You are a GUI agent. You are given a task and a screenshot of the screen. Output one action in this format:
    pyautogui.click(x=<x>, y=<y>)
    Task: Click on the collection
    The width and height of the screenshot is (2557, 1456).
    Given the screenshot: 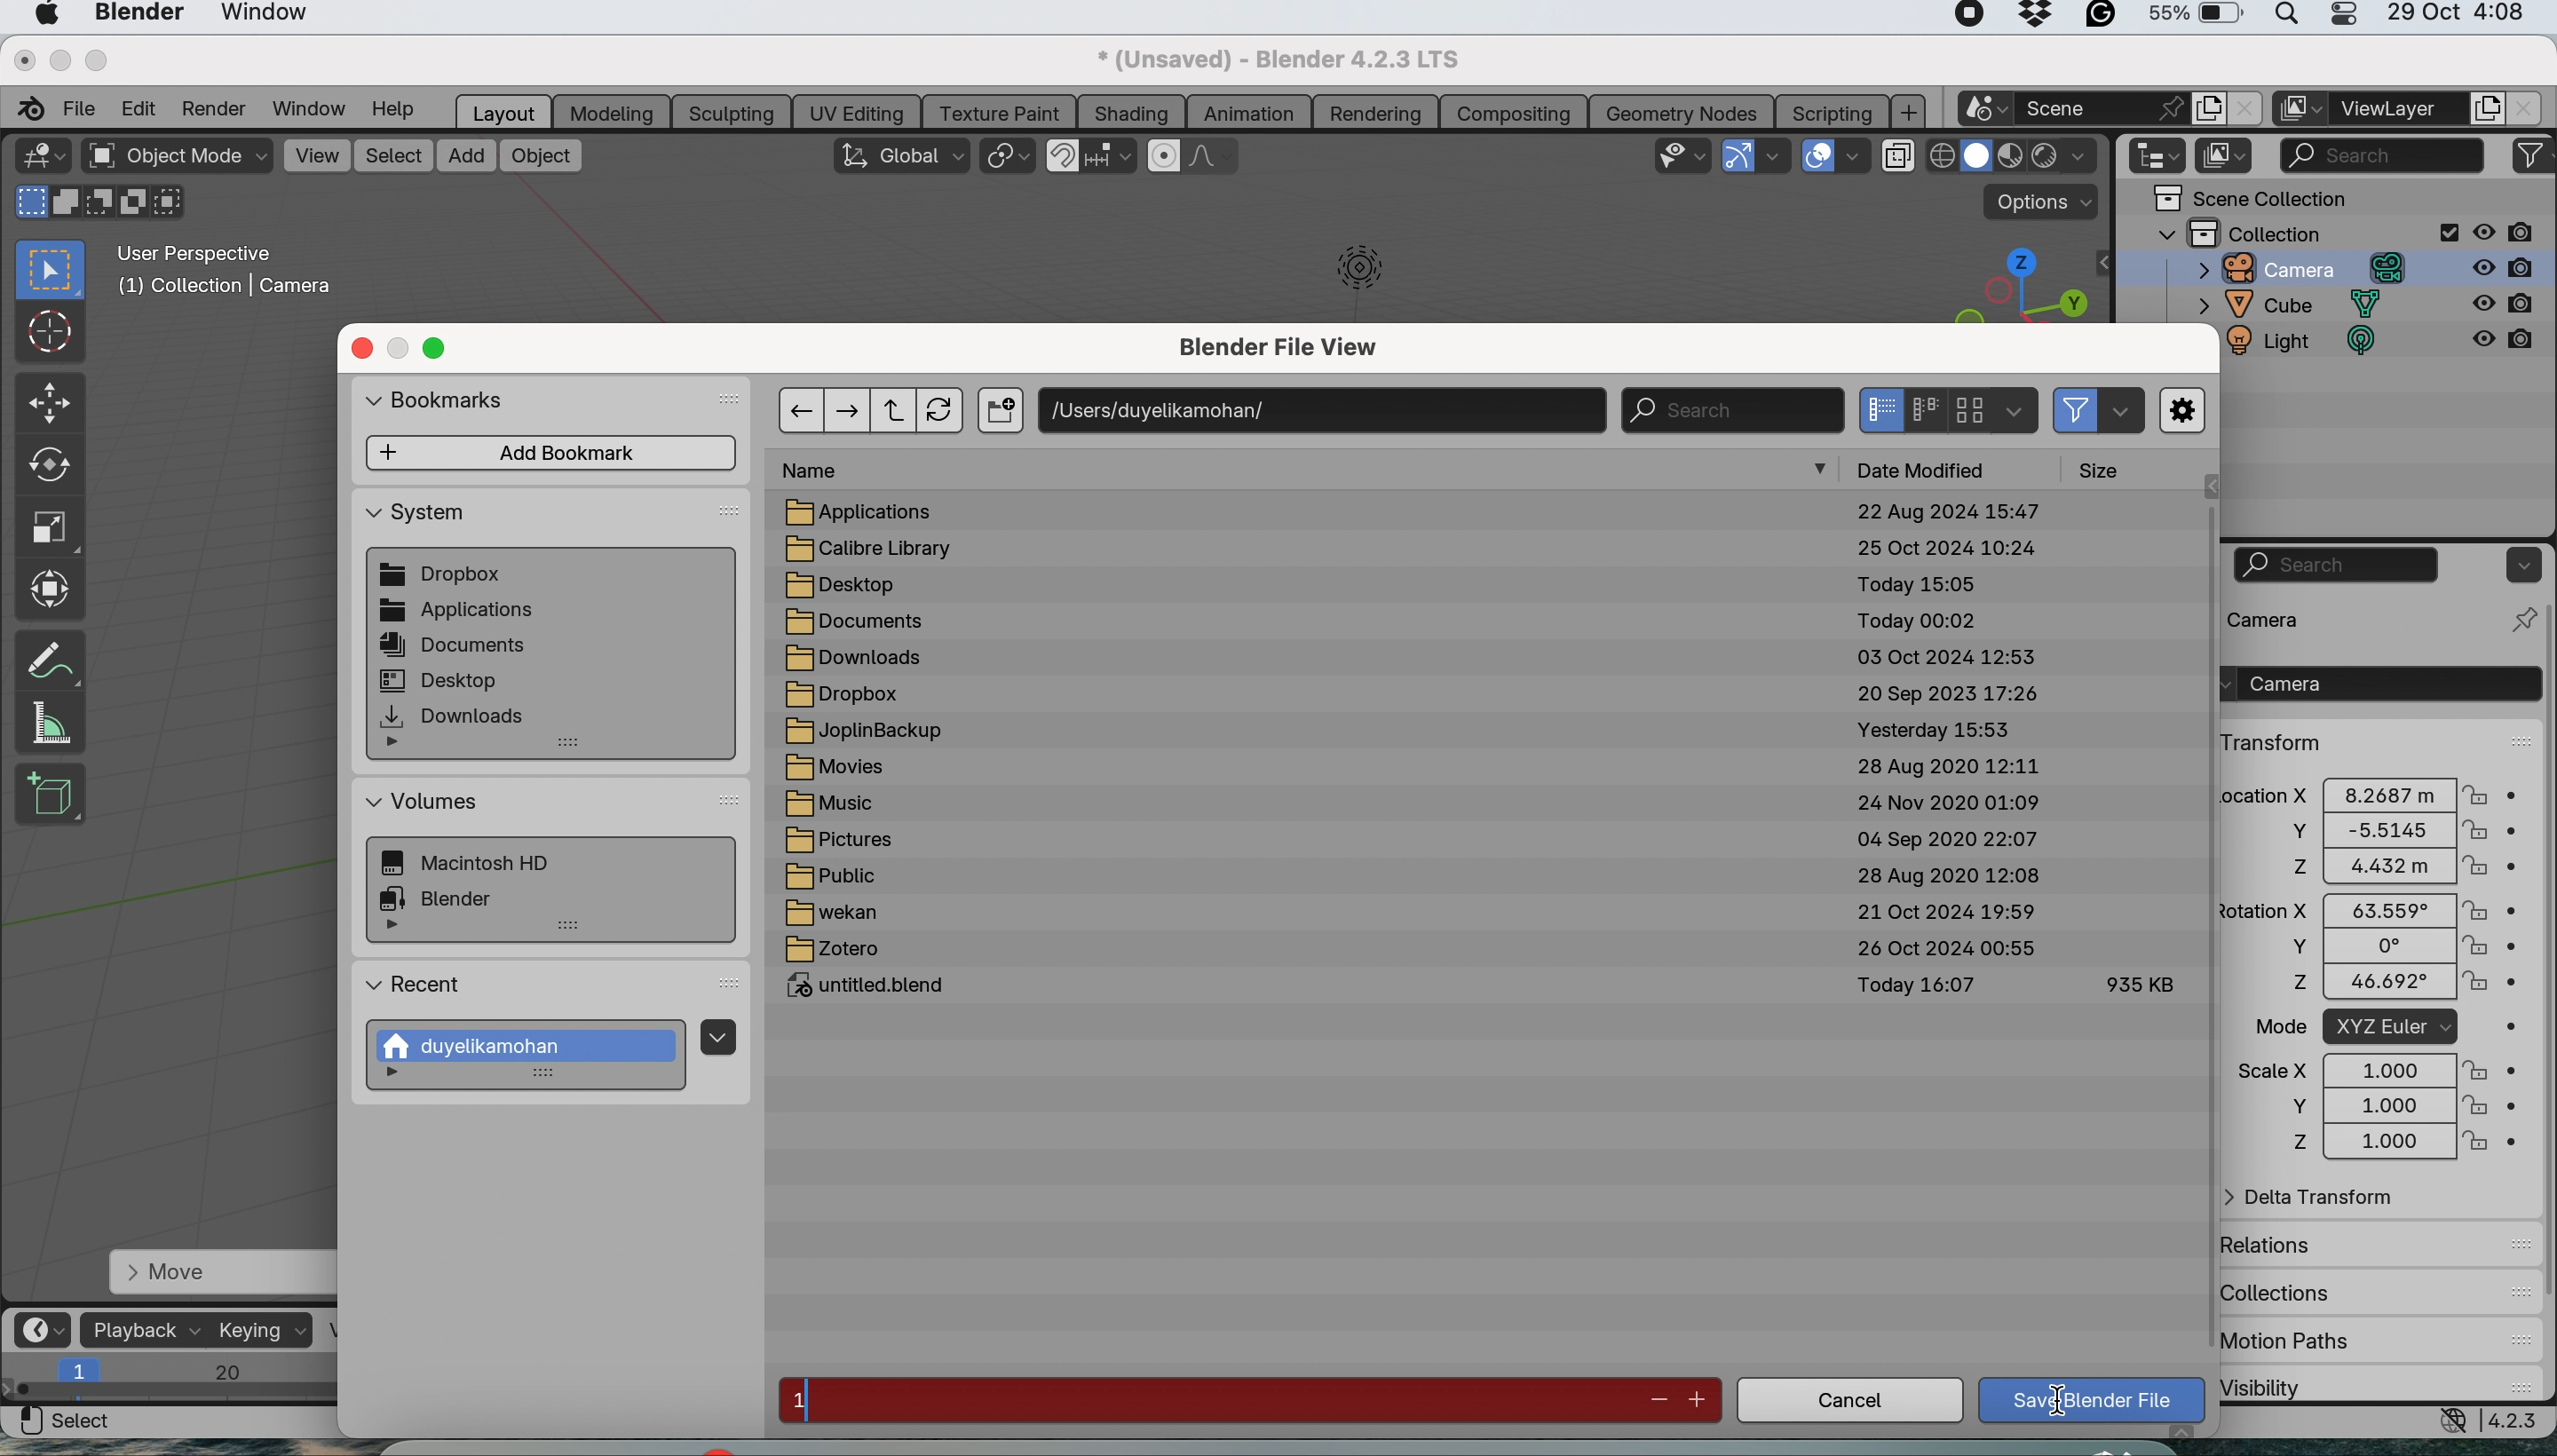 What is the action you would take?
    pyautogui.click(x=2307, y=232)
    